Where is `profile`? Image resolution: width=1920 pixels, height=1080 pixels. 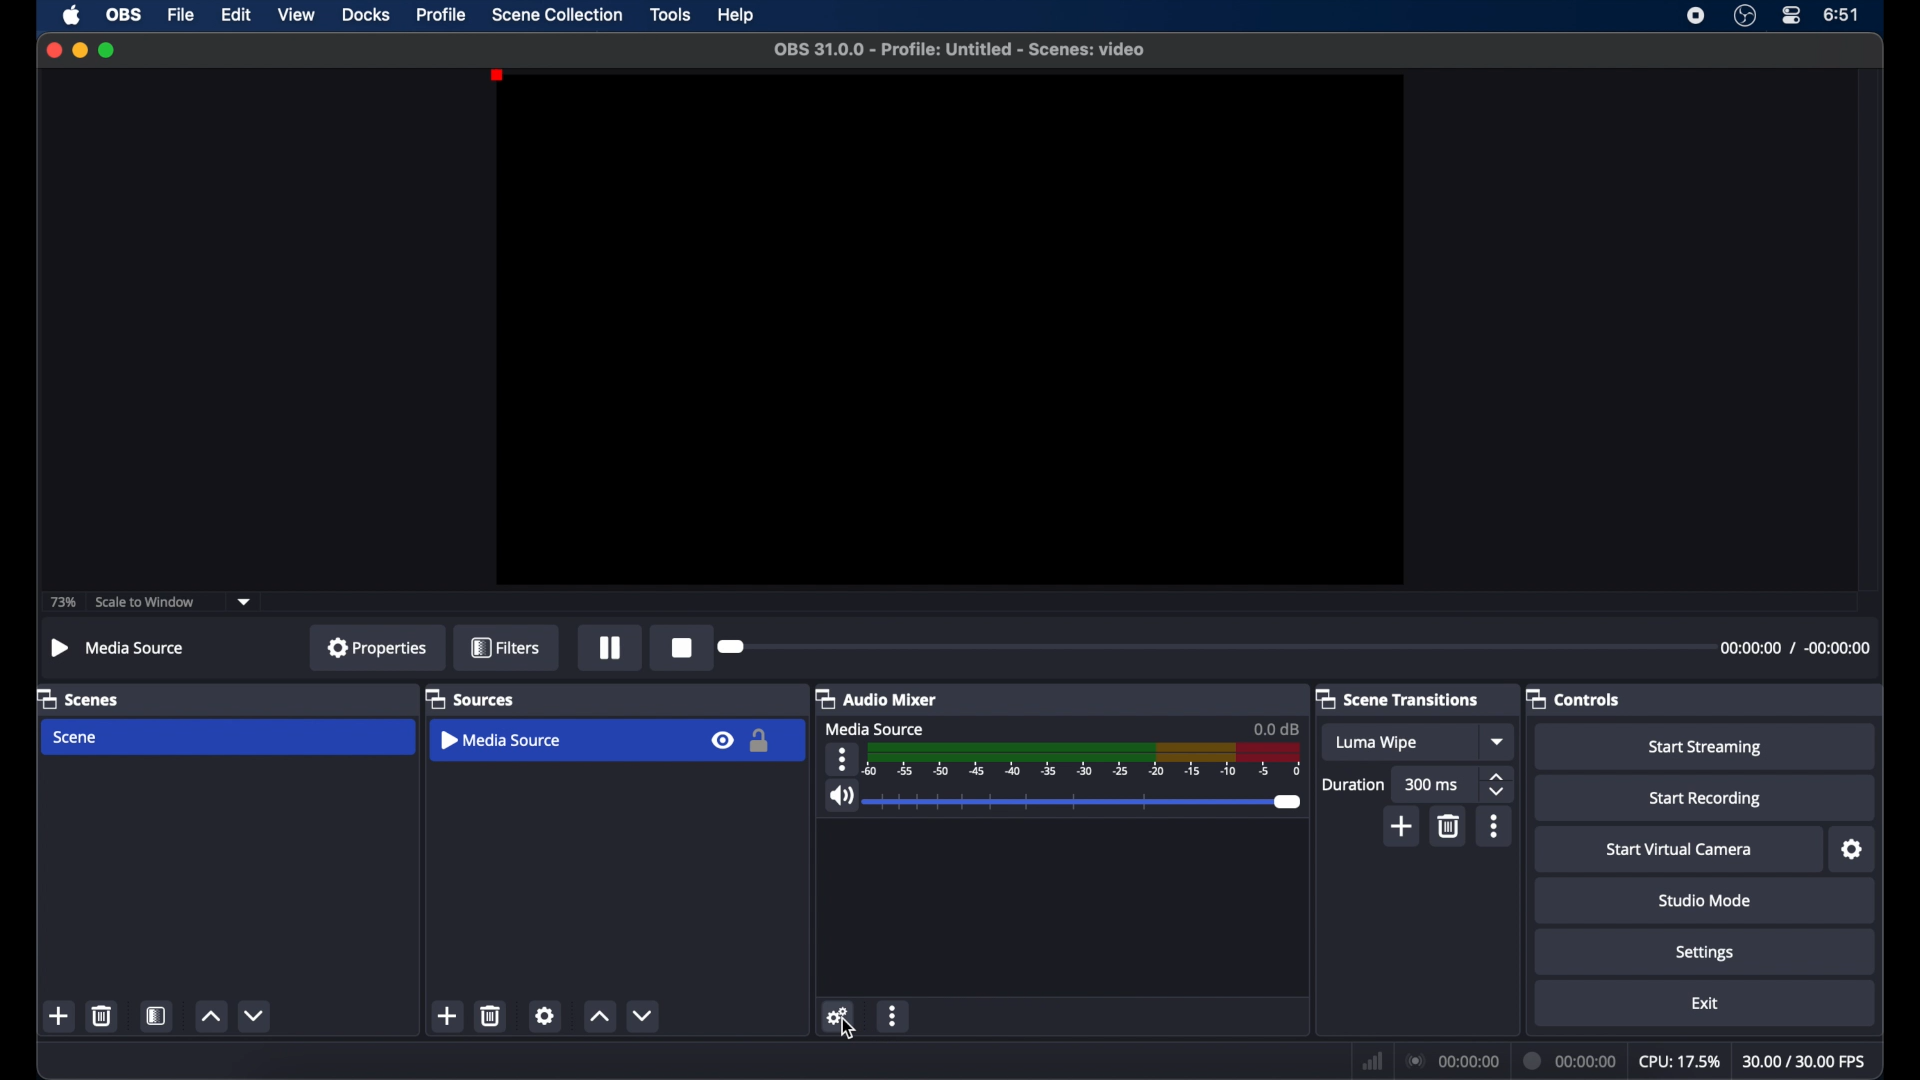 profile is located at coordinates (442, 14).